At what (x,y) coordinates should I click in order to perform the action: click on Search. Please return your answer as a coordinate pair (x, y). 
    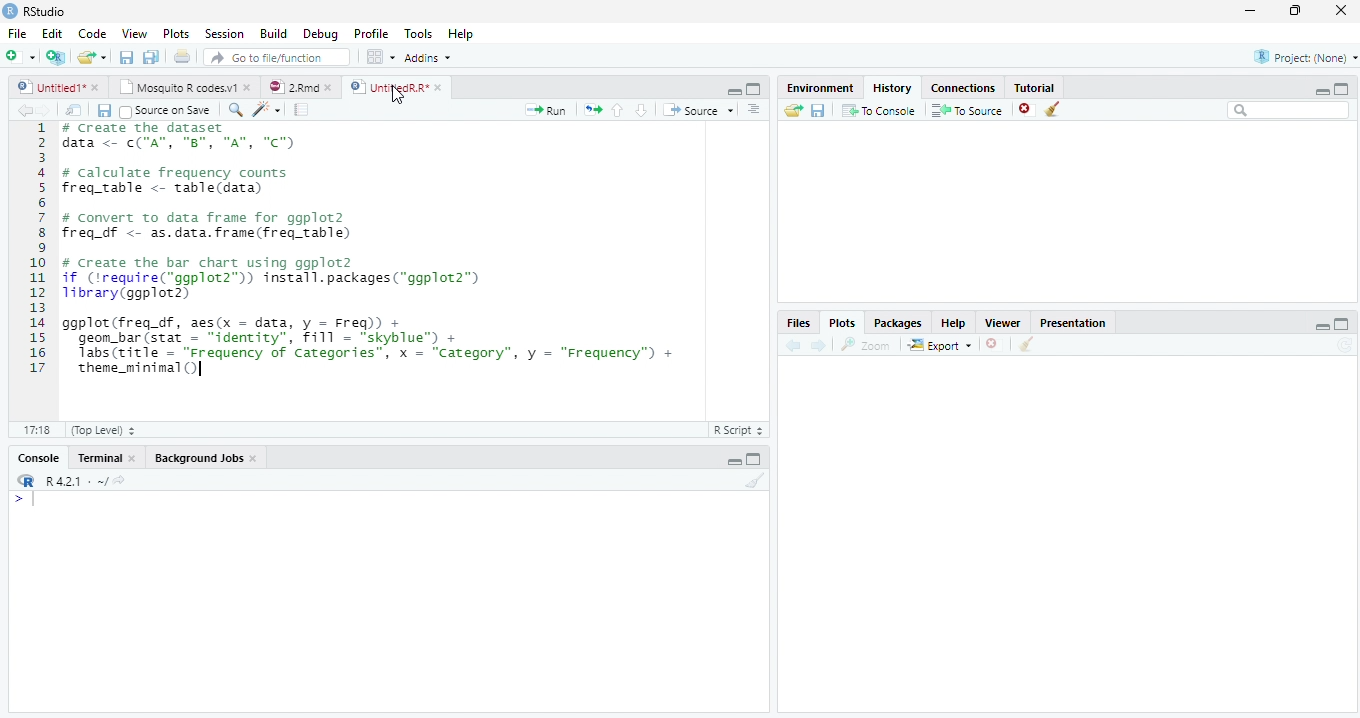
    Looking at the image, I should click on (1289, 113).